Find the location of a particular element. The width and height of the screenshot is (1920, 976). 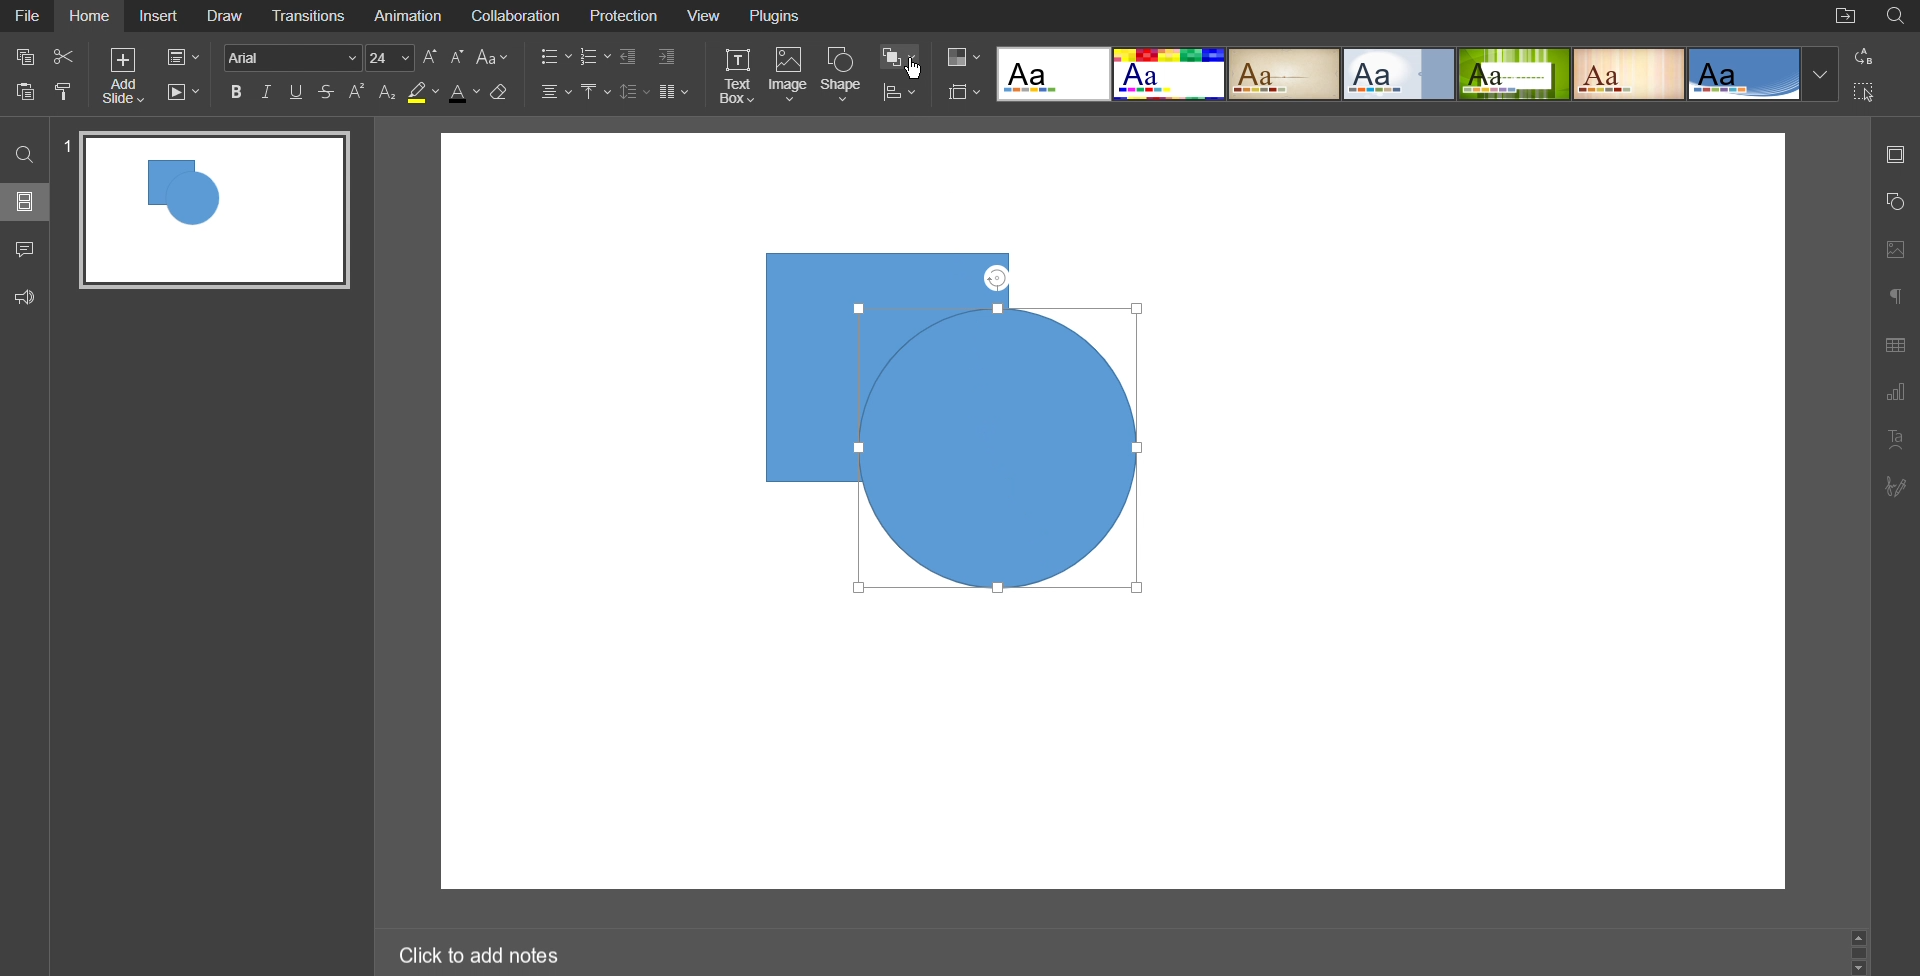

Line Spacing is located at coordinates (631, 90).